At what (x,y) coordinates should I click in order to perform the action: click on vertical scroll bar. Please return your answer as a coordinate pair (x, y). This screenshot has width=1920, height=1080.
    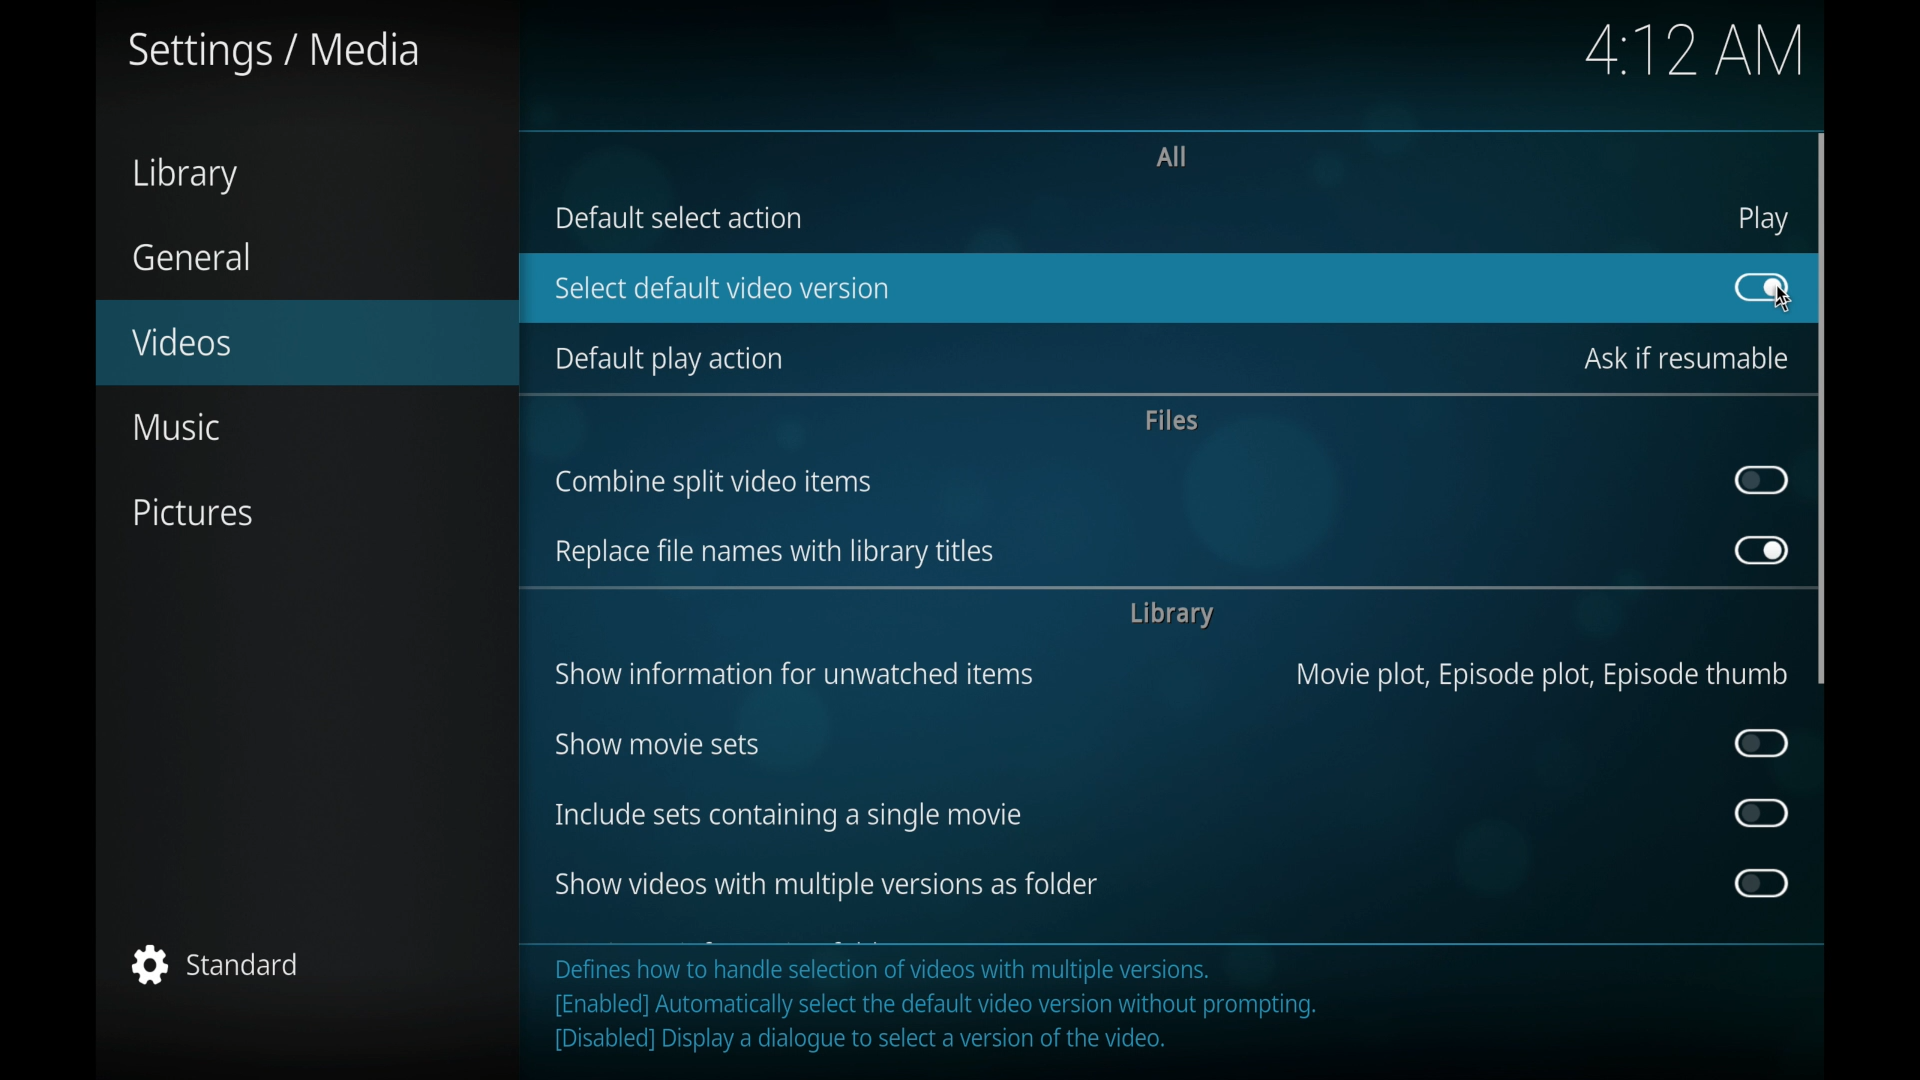
    Looking at the image, I should click on (1827, 410).